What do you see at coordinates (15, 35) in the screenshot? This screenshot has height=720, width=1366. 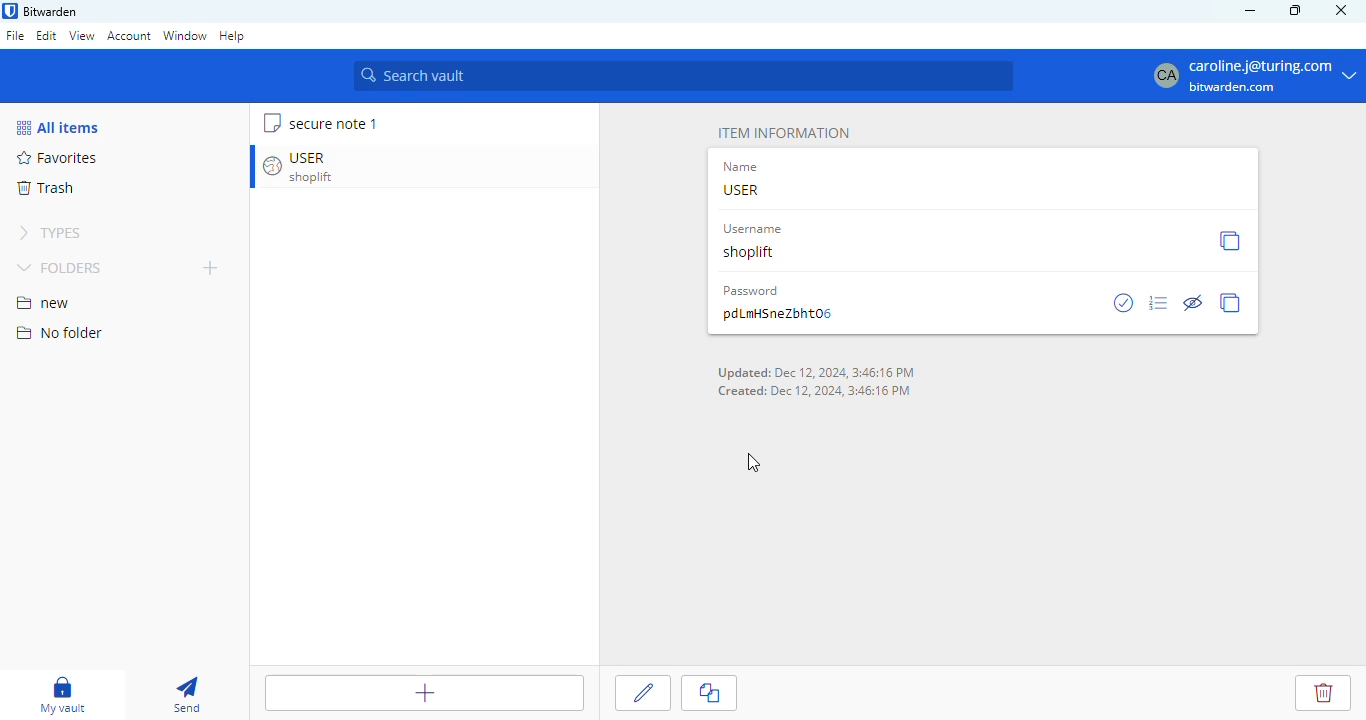 I see `file` at bounding box center [15, 35].